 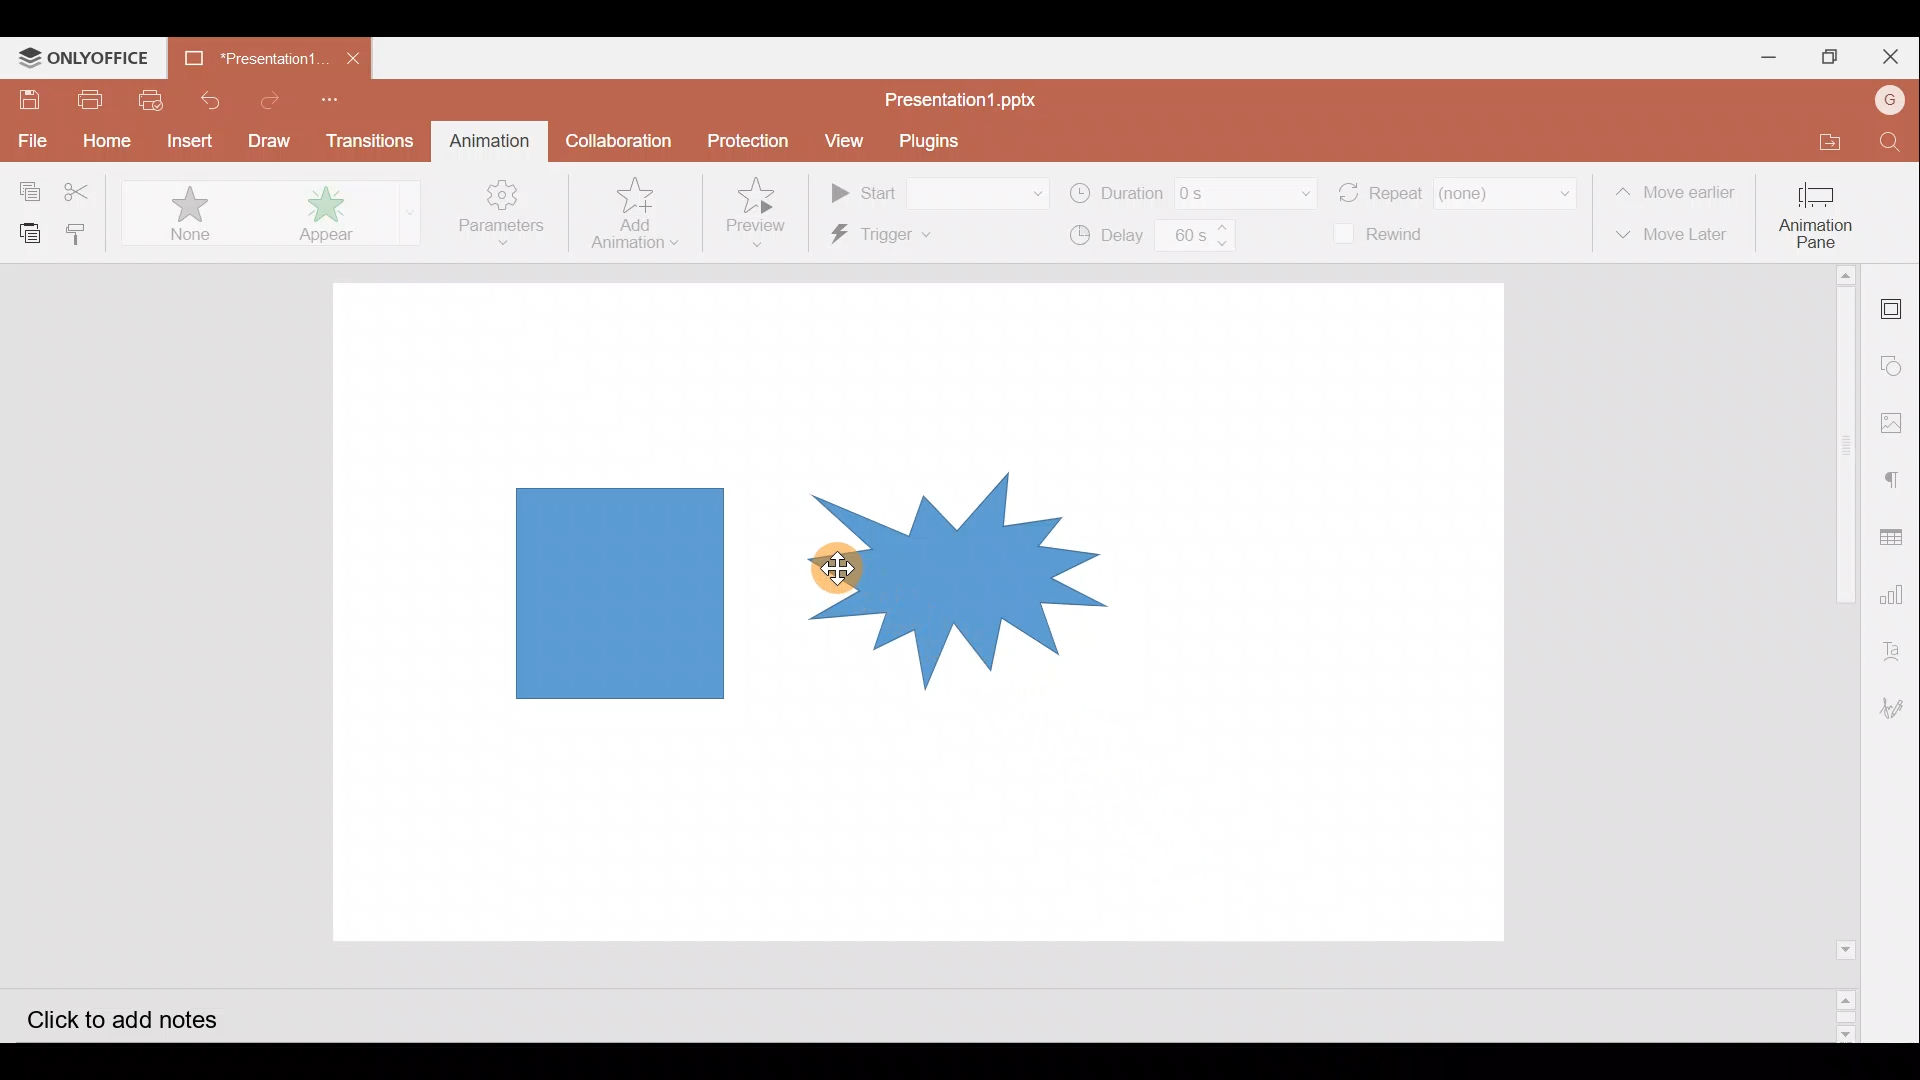 I want to click on ONLYOFFICE, so click(x=88, y=58).